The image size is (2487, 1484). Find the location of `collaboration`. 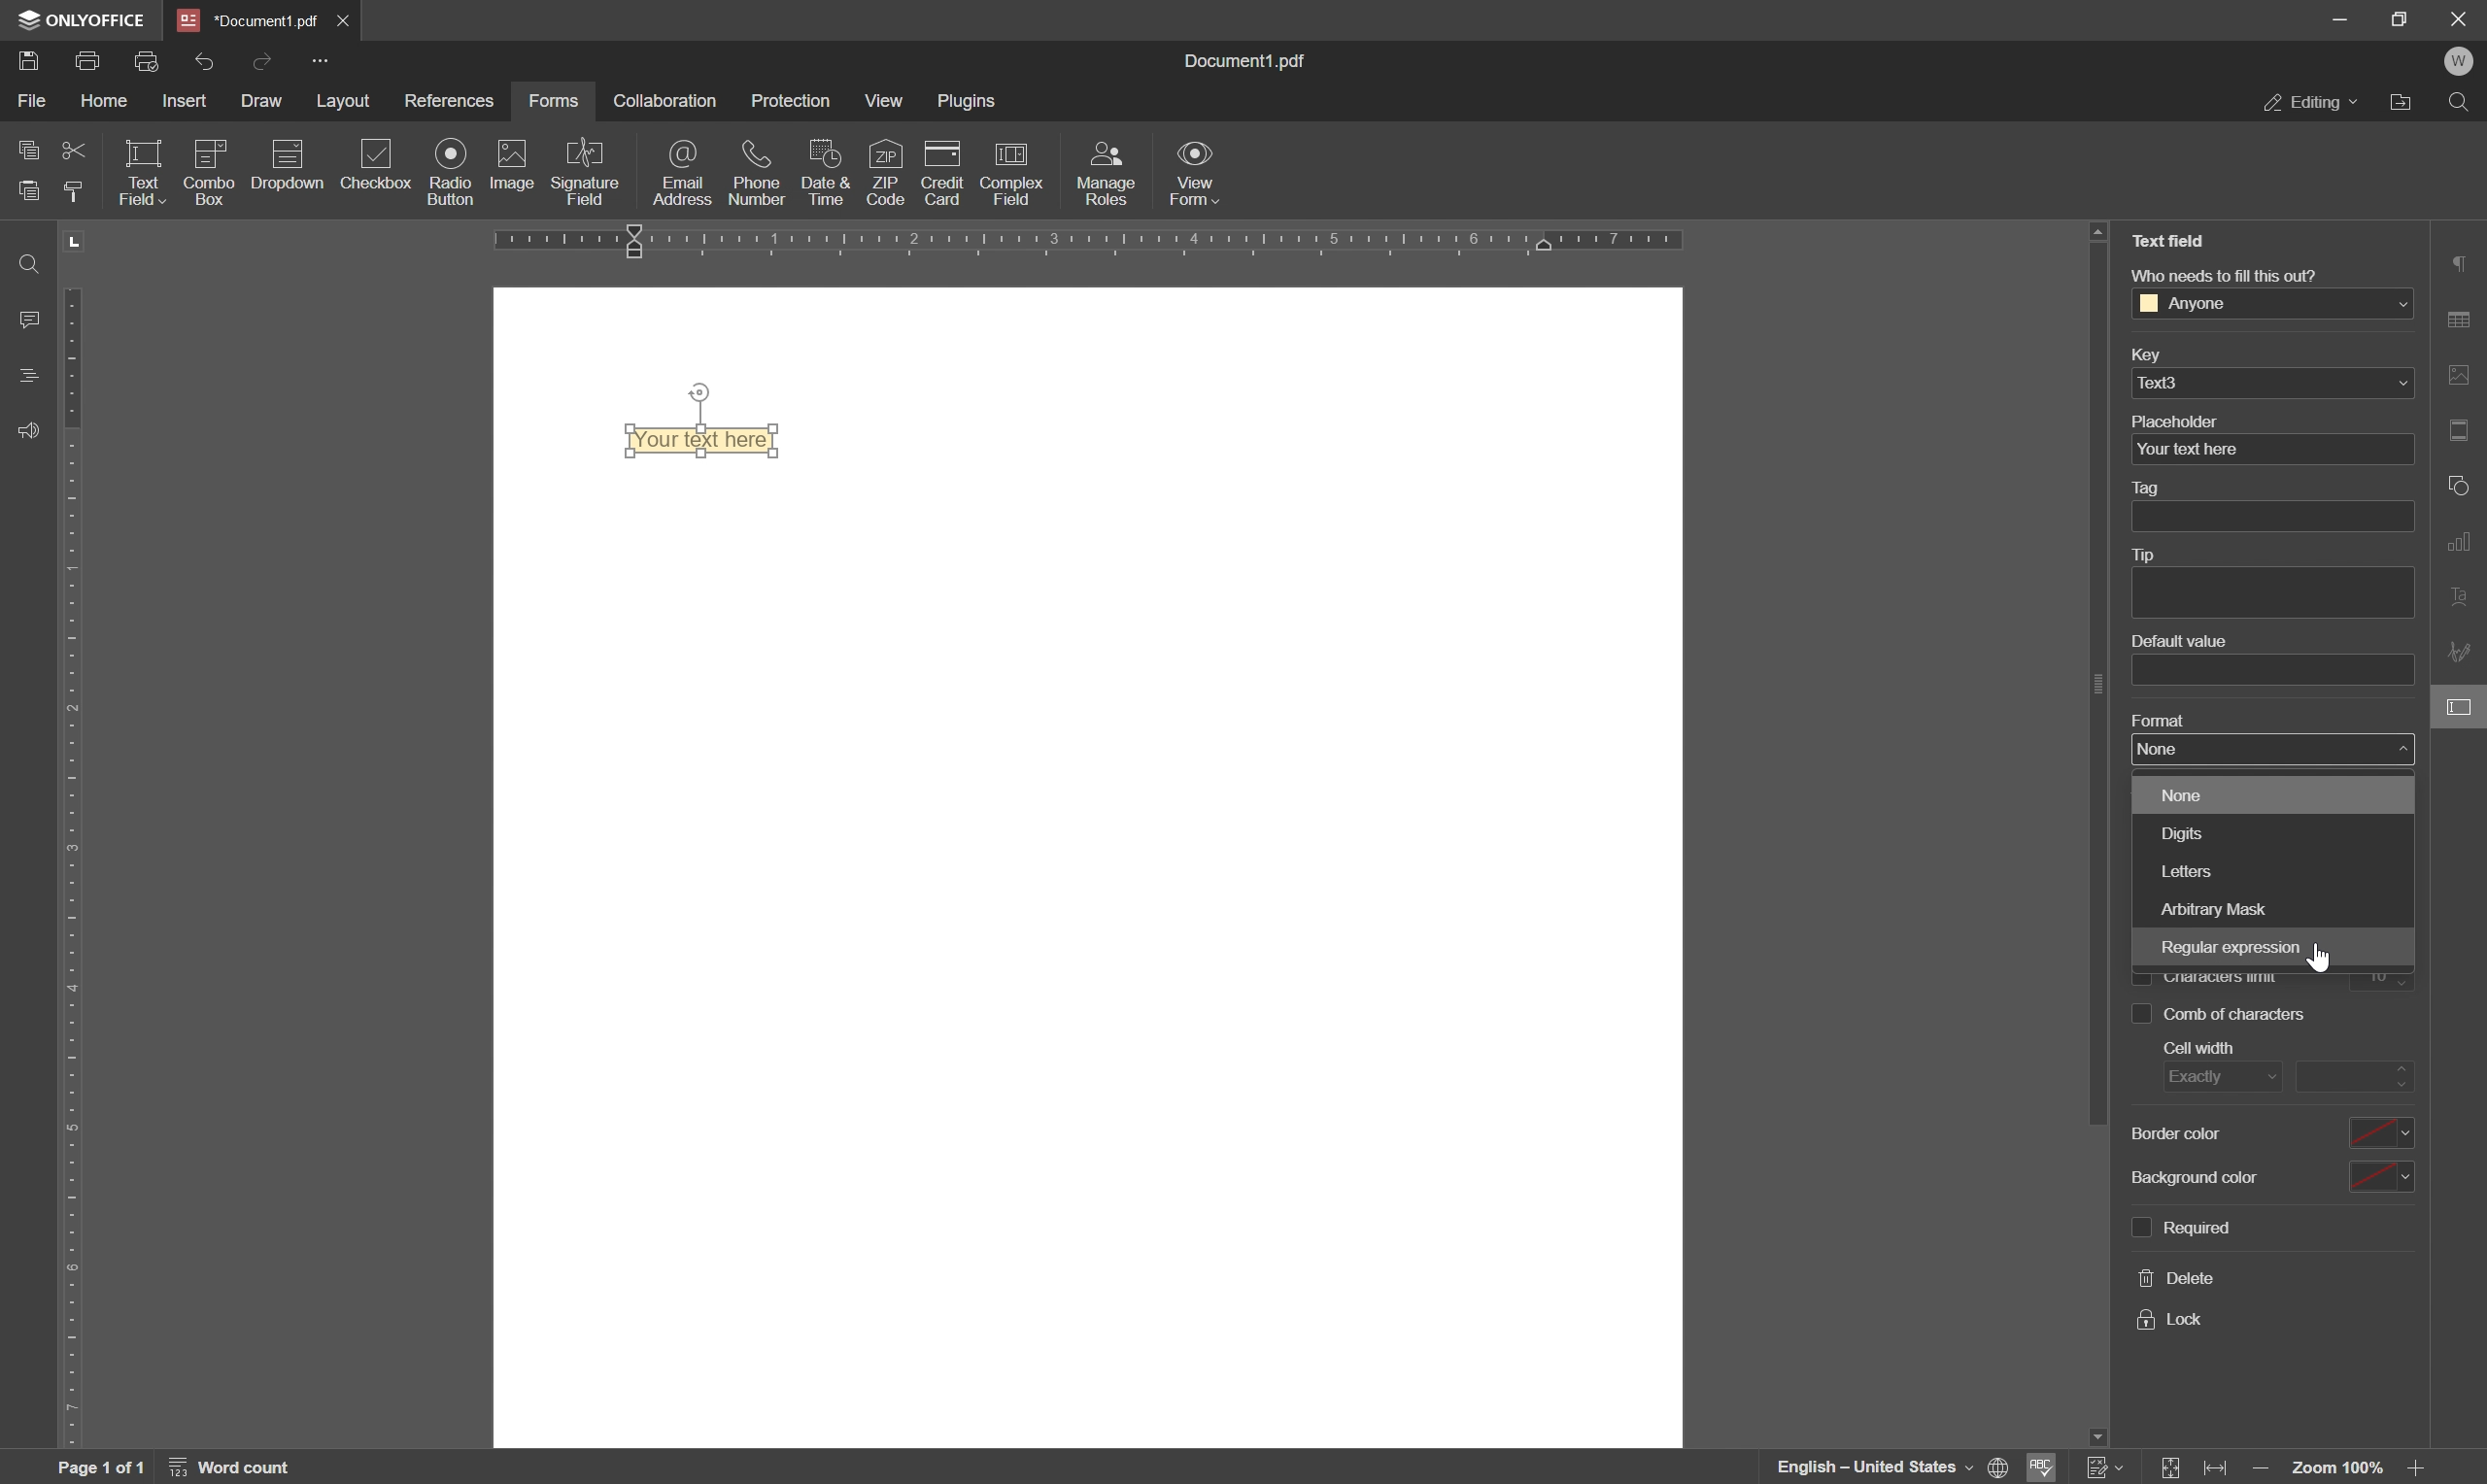

collaboration is located at coordinates (663, 100).